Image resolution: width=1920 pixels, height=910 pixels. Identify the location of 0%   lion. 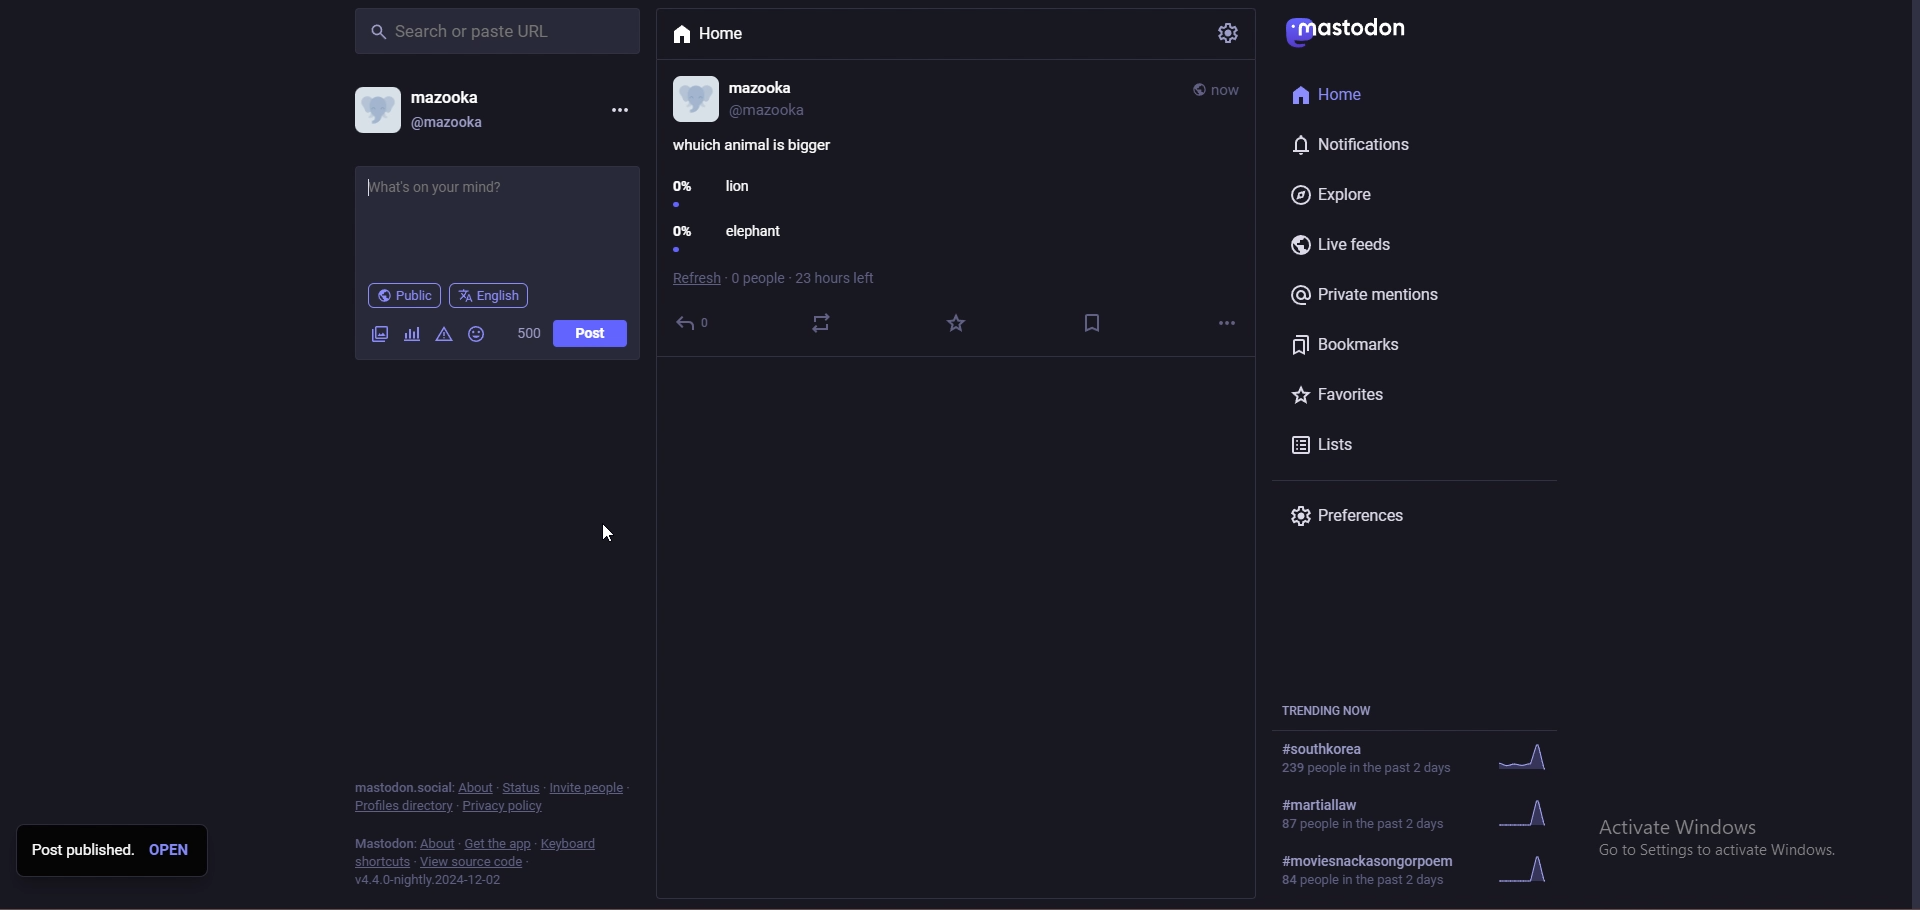
(720, 190).